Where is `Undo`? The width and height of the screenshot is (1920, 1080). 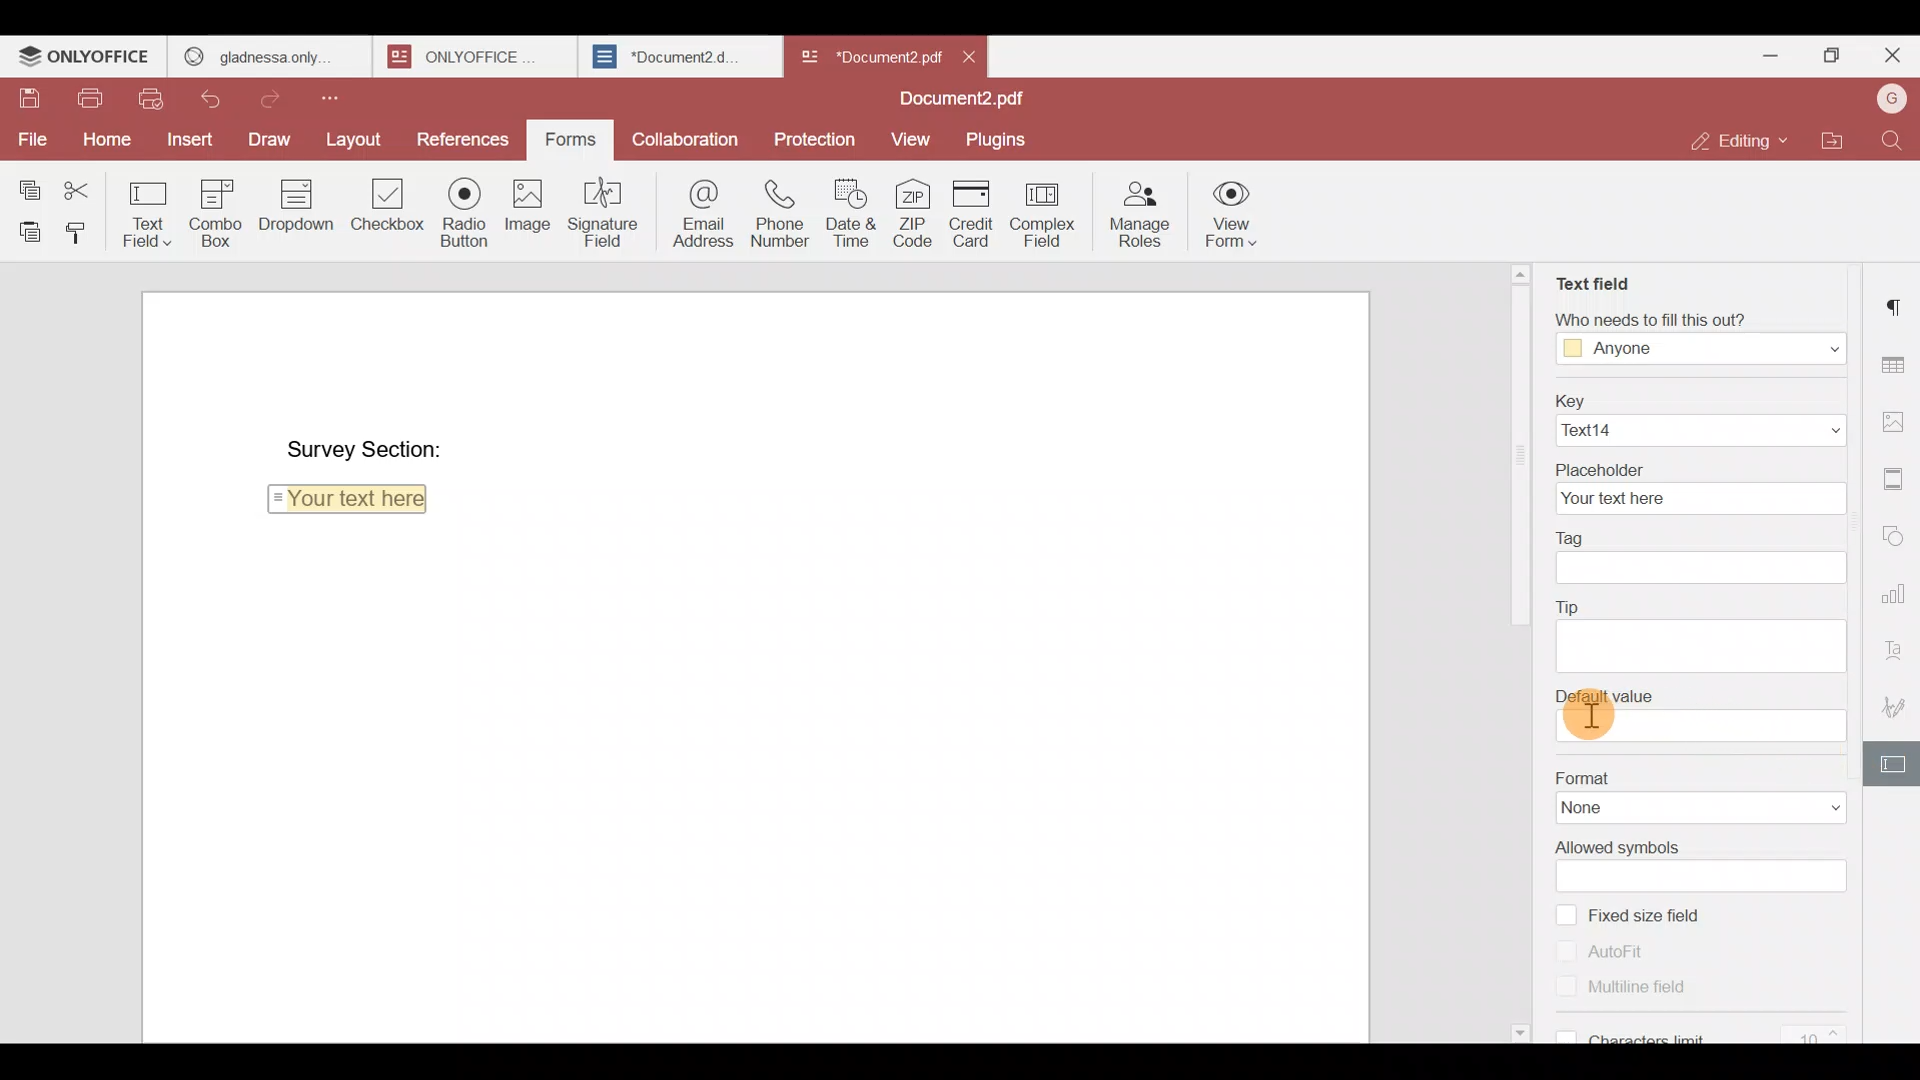 Undo is located at coordinates (215, 100).